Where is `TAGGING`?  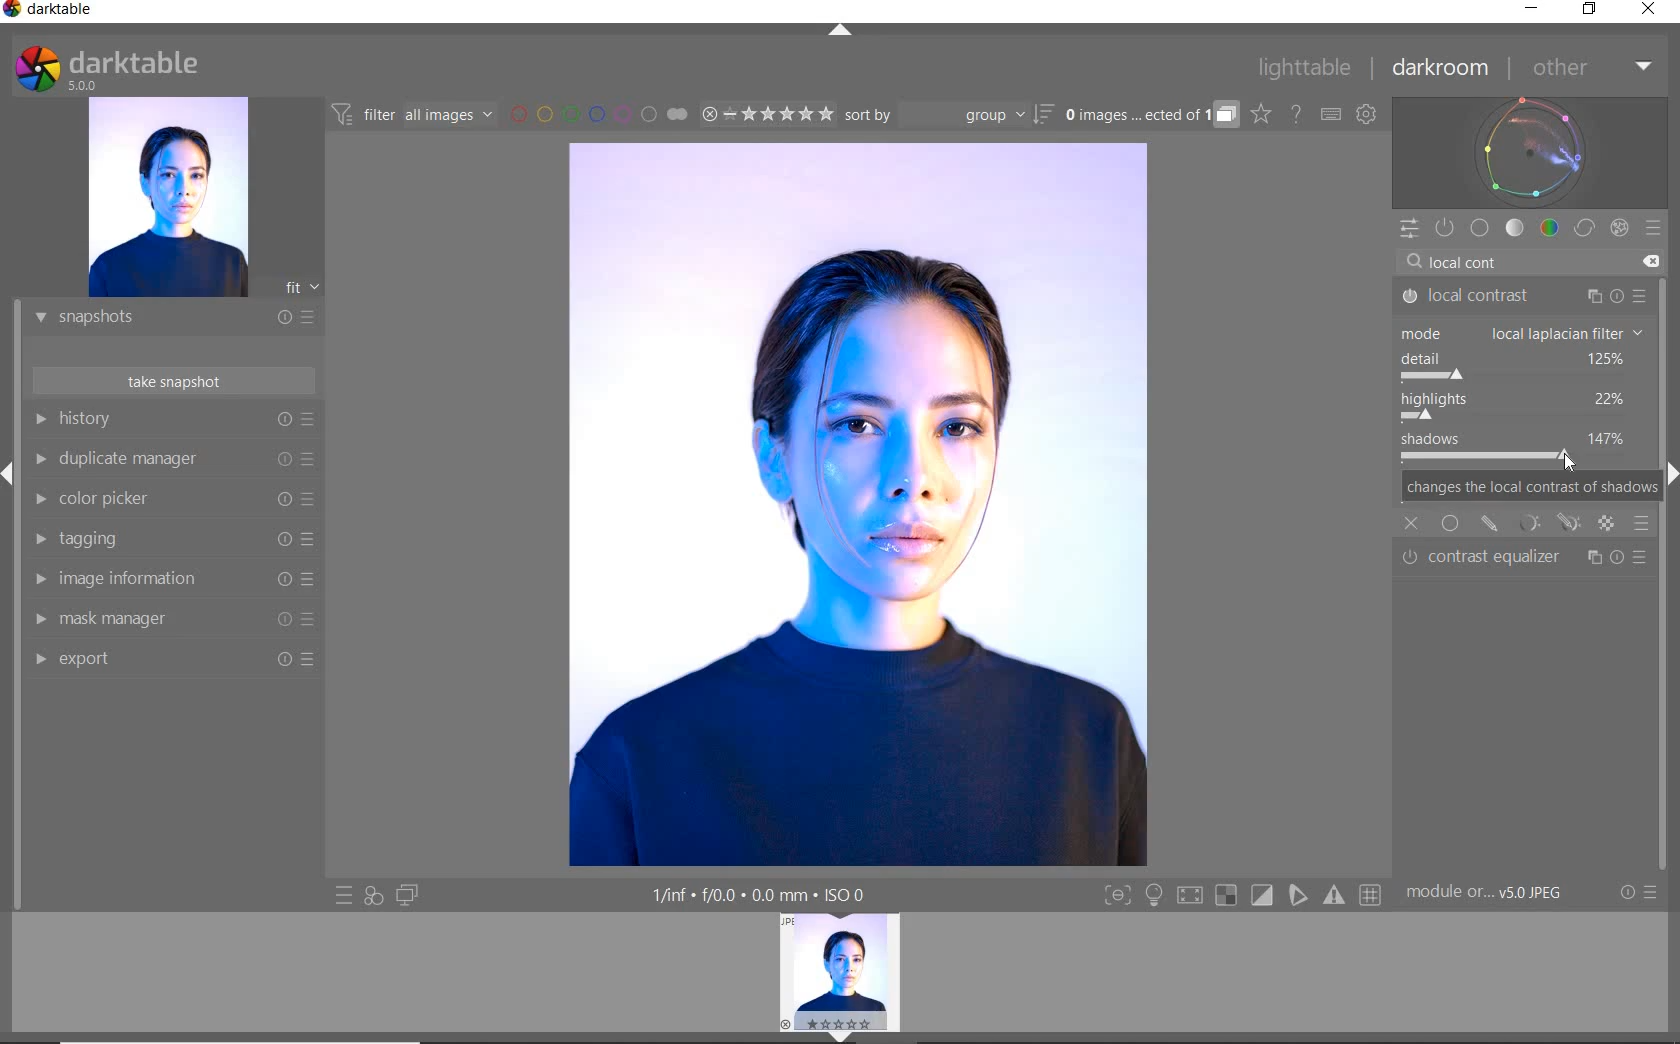
TAGGING is located at coordinates (169, 540).